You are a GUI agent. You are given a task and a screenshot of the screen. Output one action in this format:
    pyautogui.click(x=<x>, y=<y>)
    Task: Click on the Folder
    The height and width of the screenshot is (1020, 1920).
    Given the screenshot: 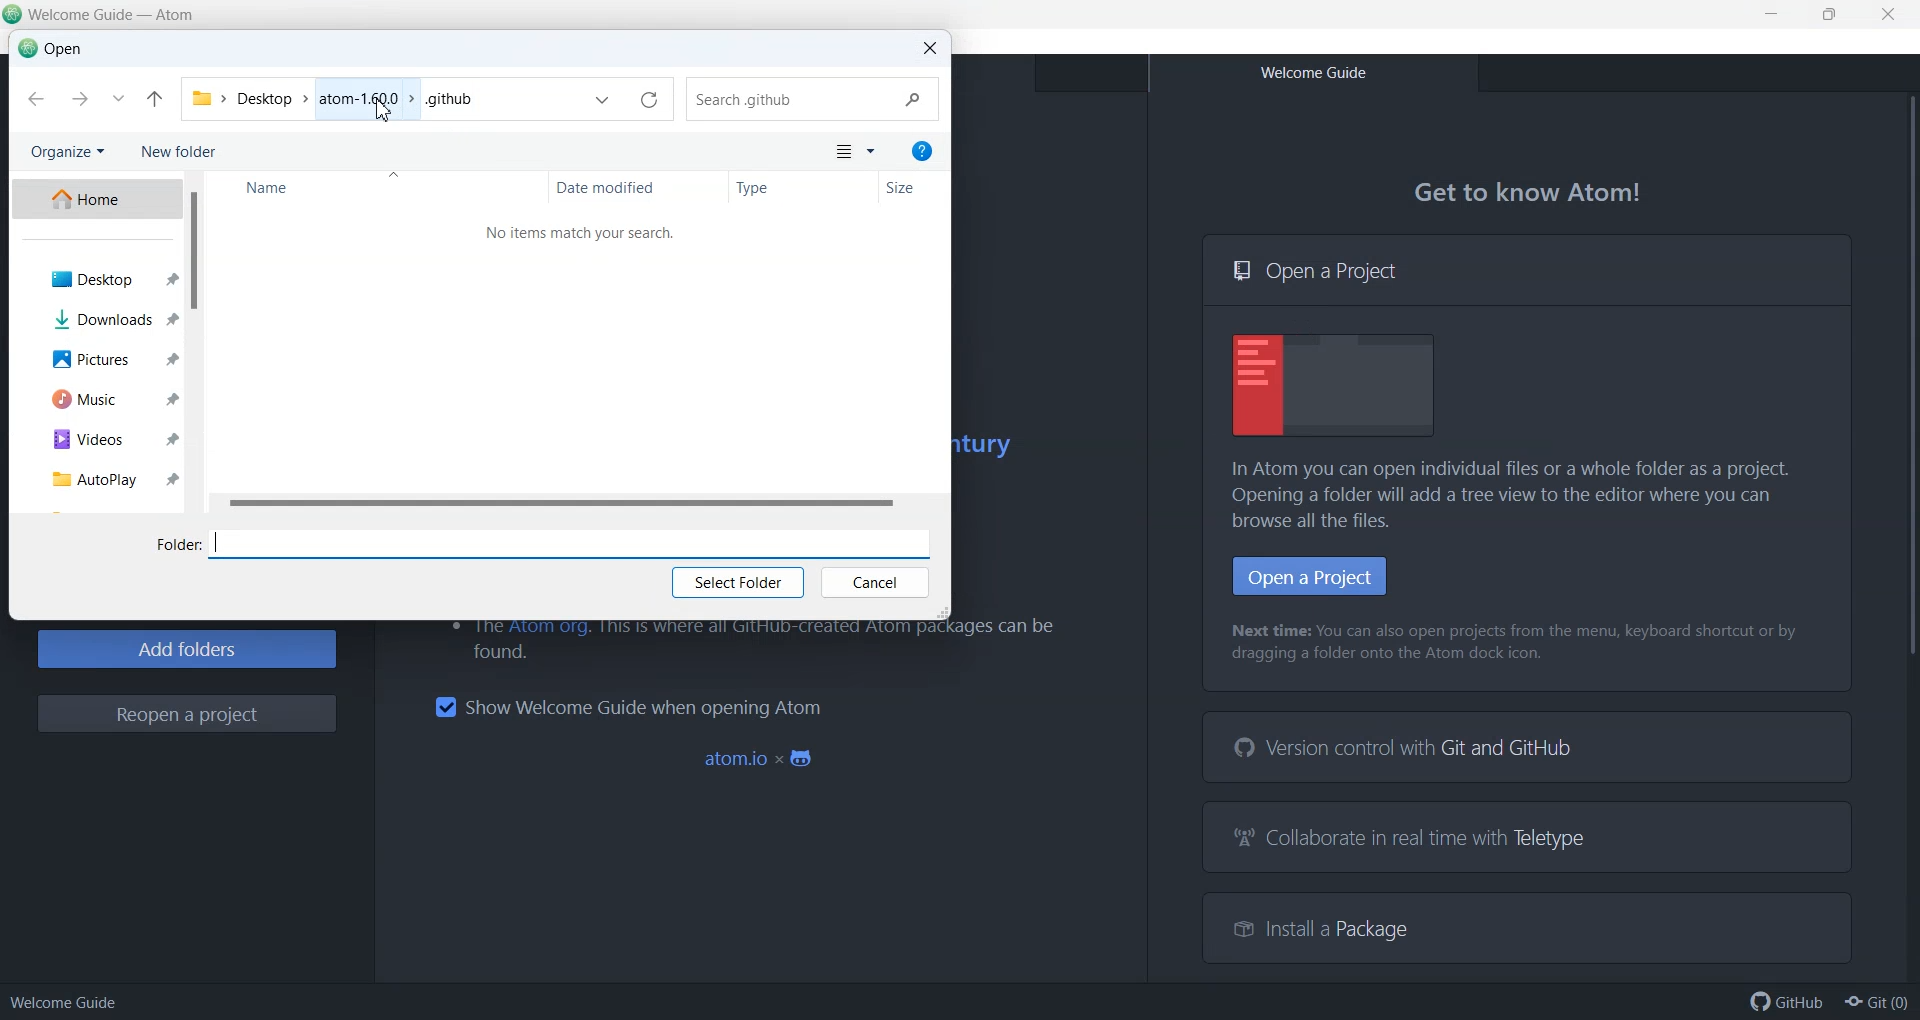 What is the action you would take?
    pyautogui.click(x=202, y=97)
    